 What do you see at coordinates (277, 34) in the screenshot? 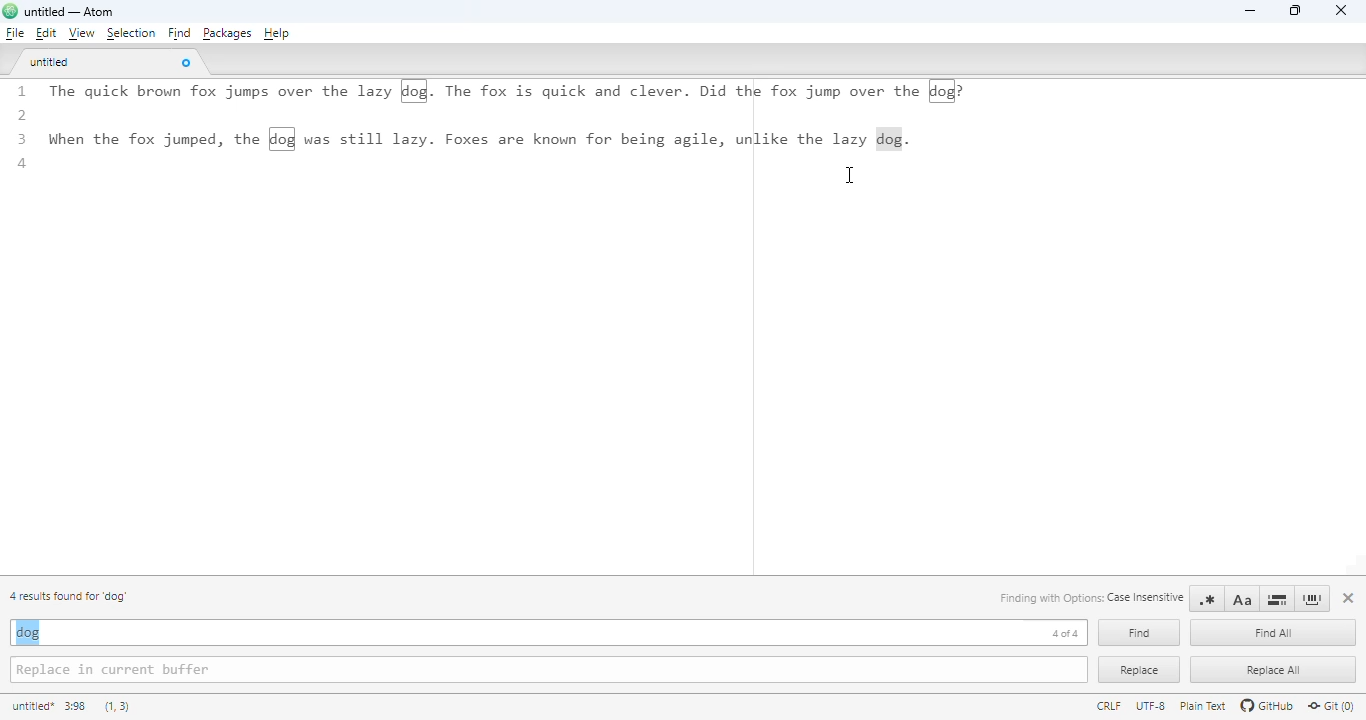
I see `help` at bounding box center [277, 34].